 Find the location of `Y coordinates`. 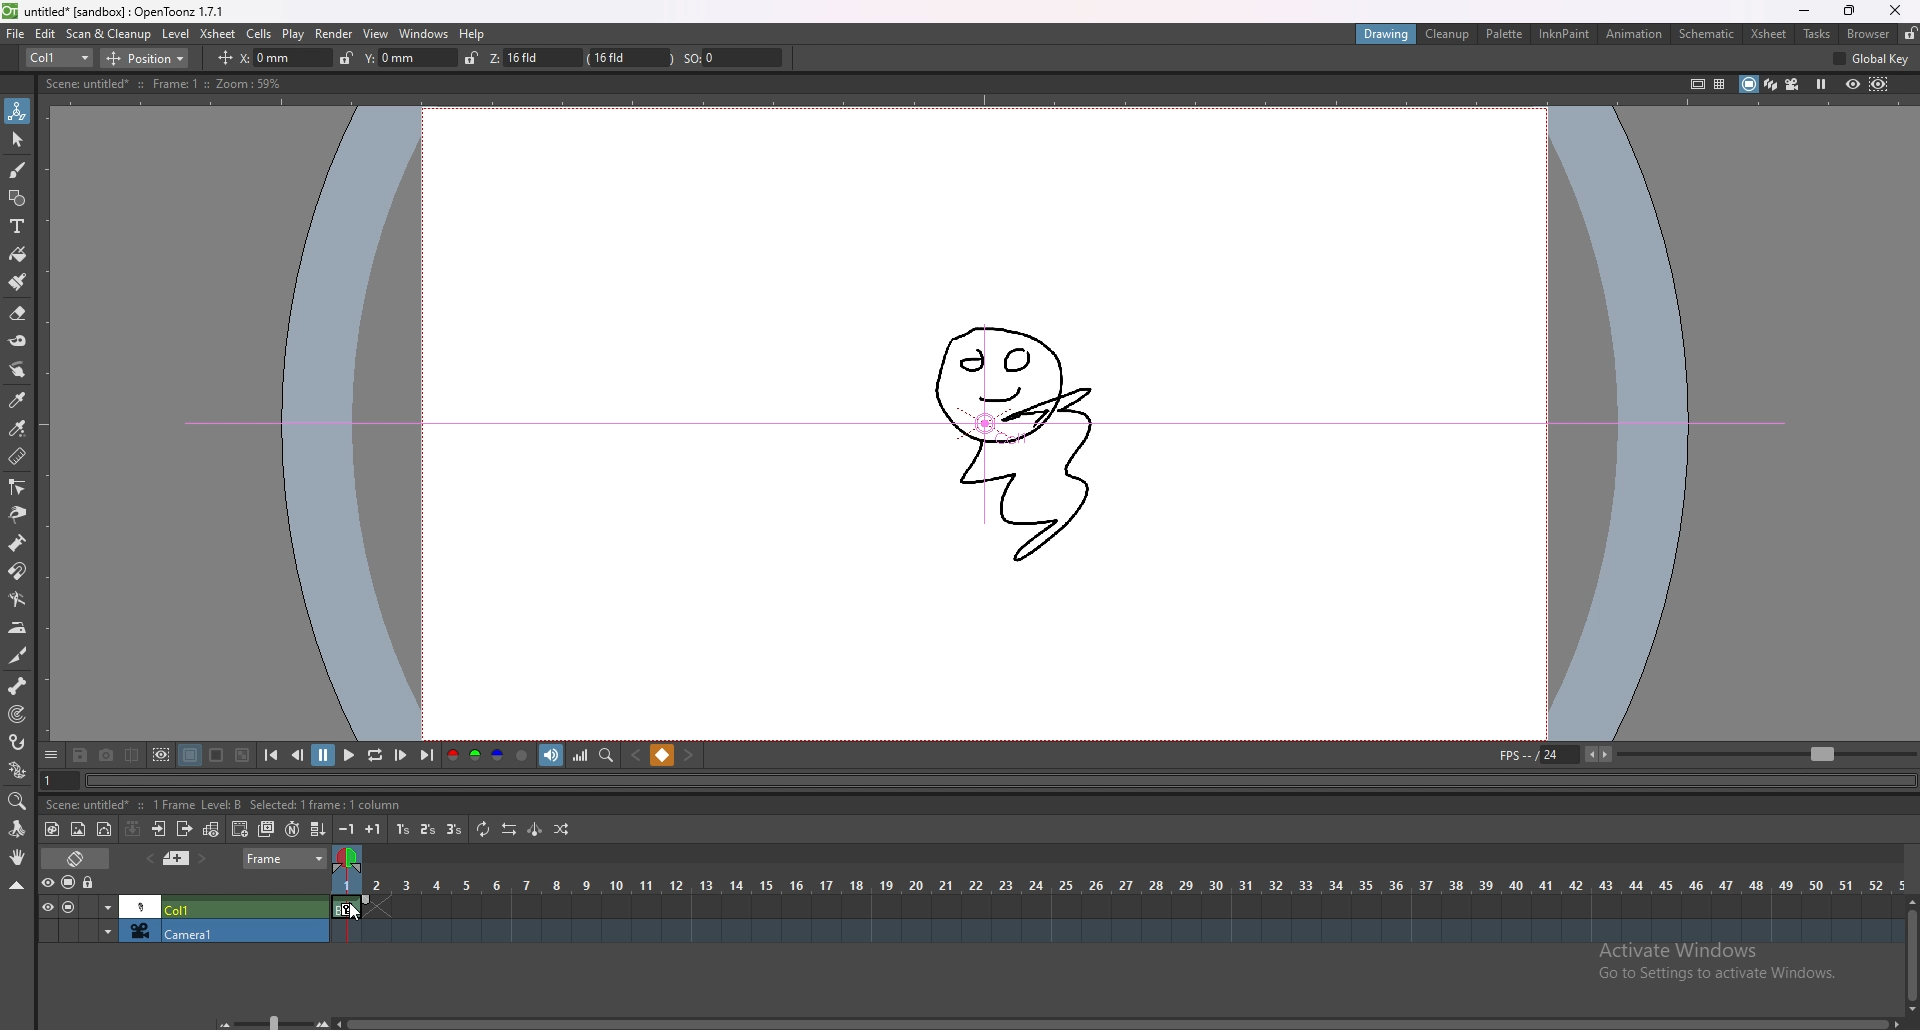

Y coordinates is located at coordinates (397, 57).